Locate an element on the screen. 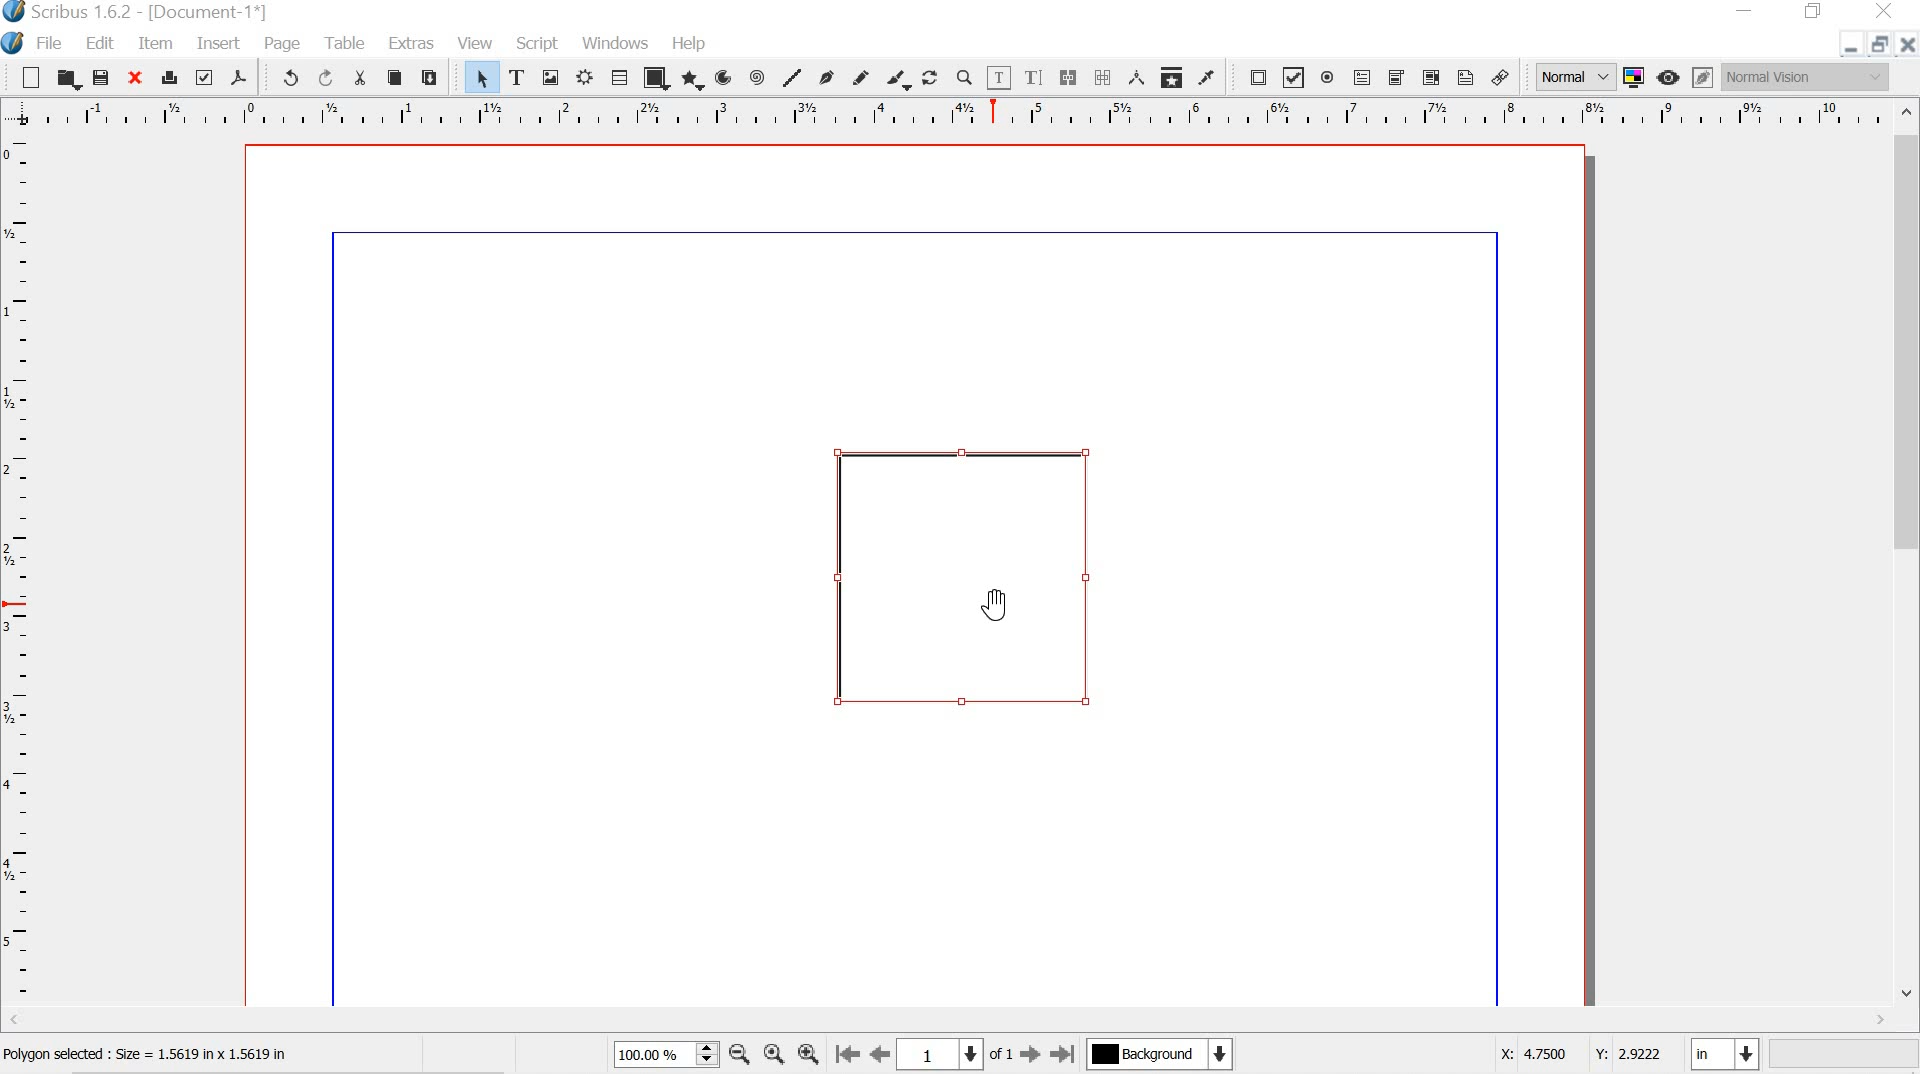 This screenshot has width=1920, height=1074. ruler is located at coordinates (19, 571).